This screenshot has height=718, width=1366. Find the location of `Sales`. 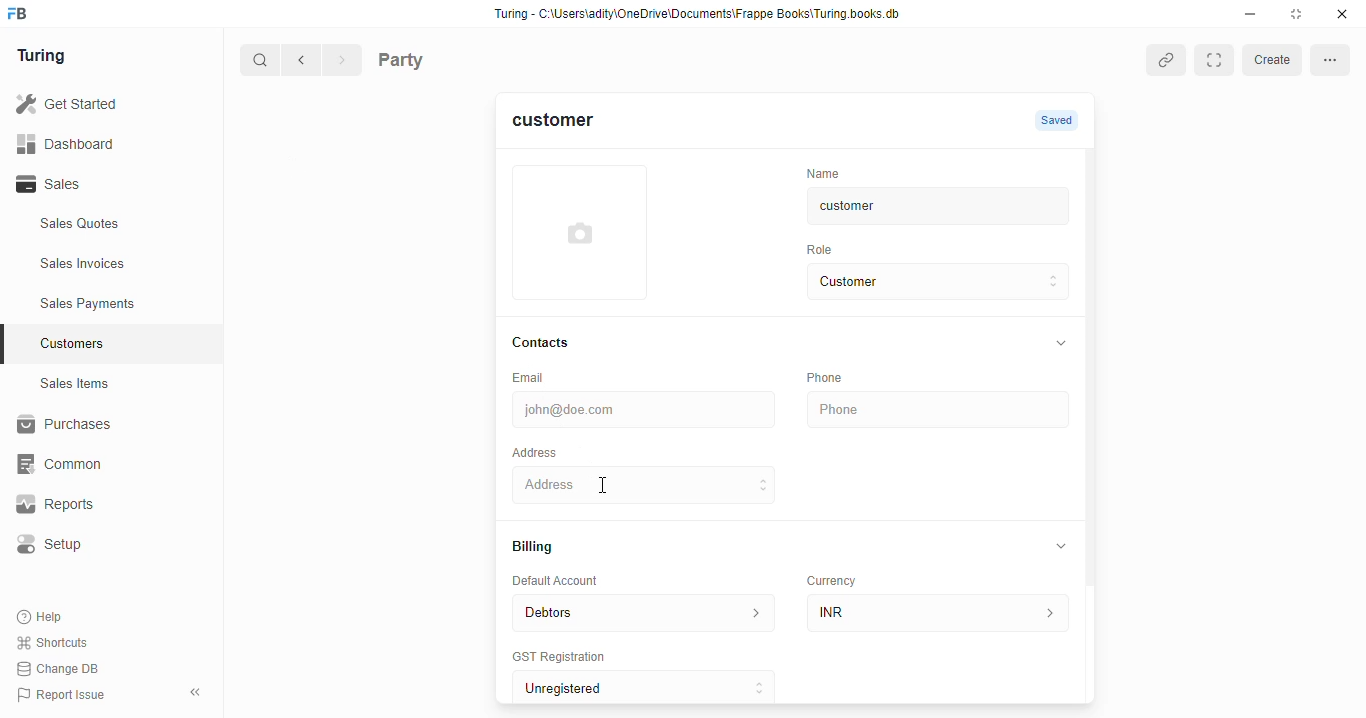

Sales is located at coordinates (98, 184).